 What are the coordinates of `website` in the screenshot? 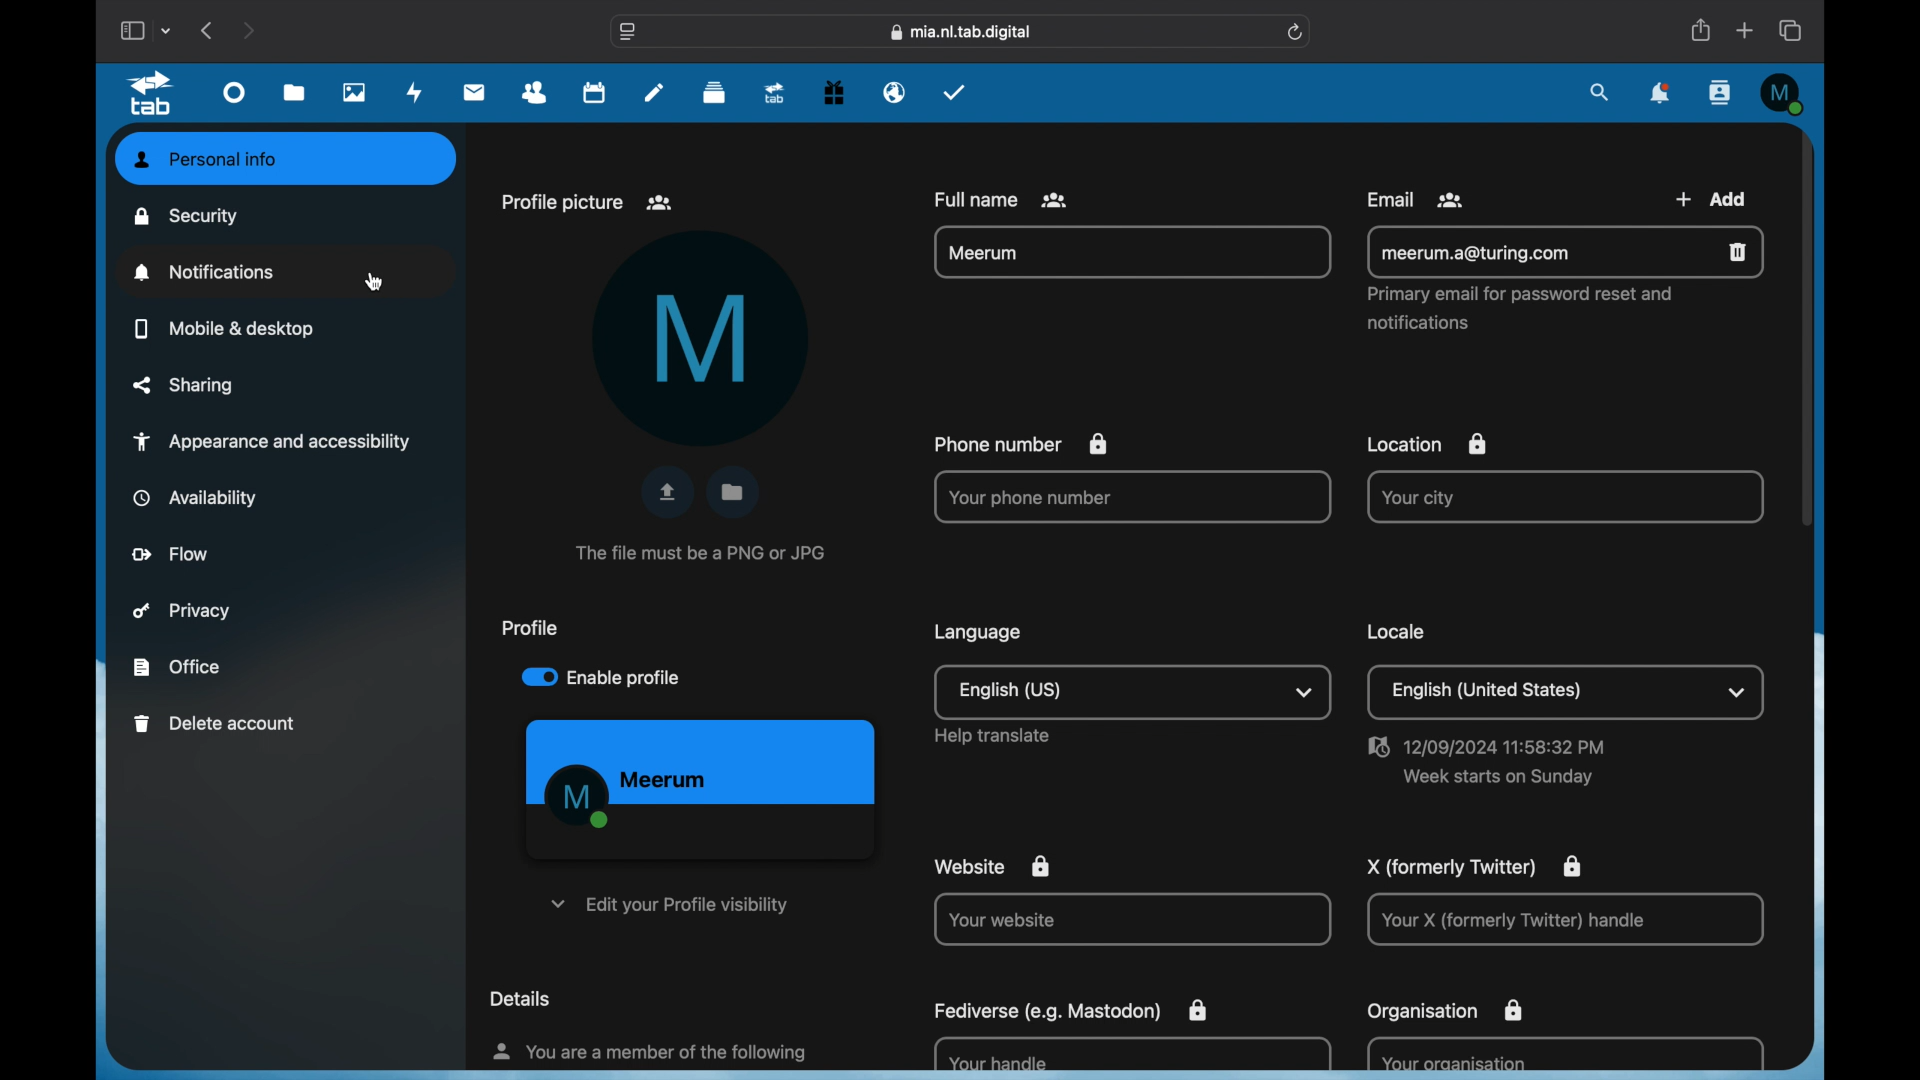 It's located at (996, 865).